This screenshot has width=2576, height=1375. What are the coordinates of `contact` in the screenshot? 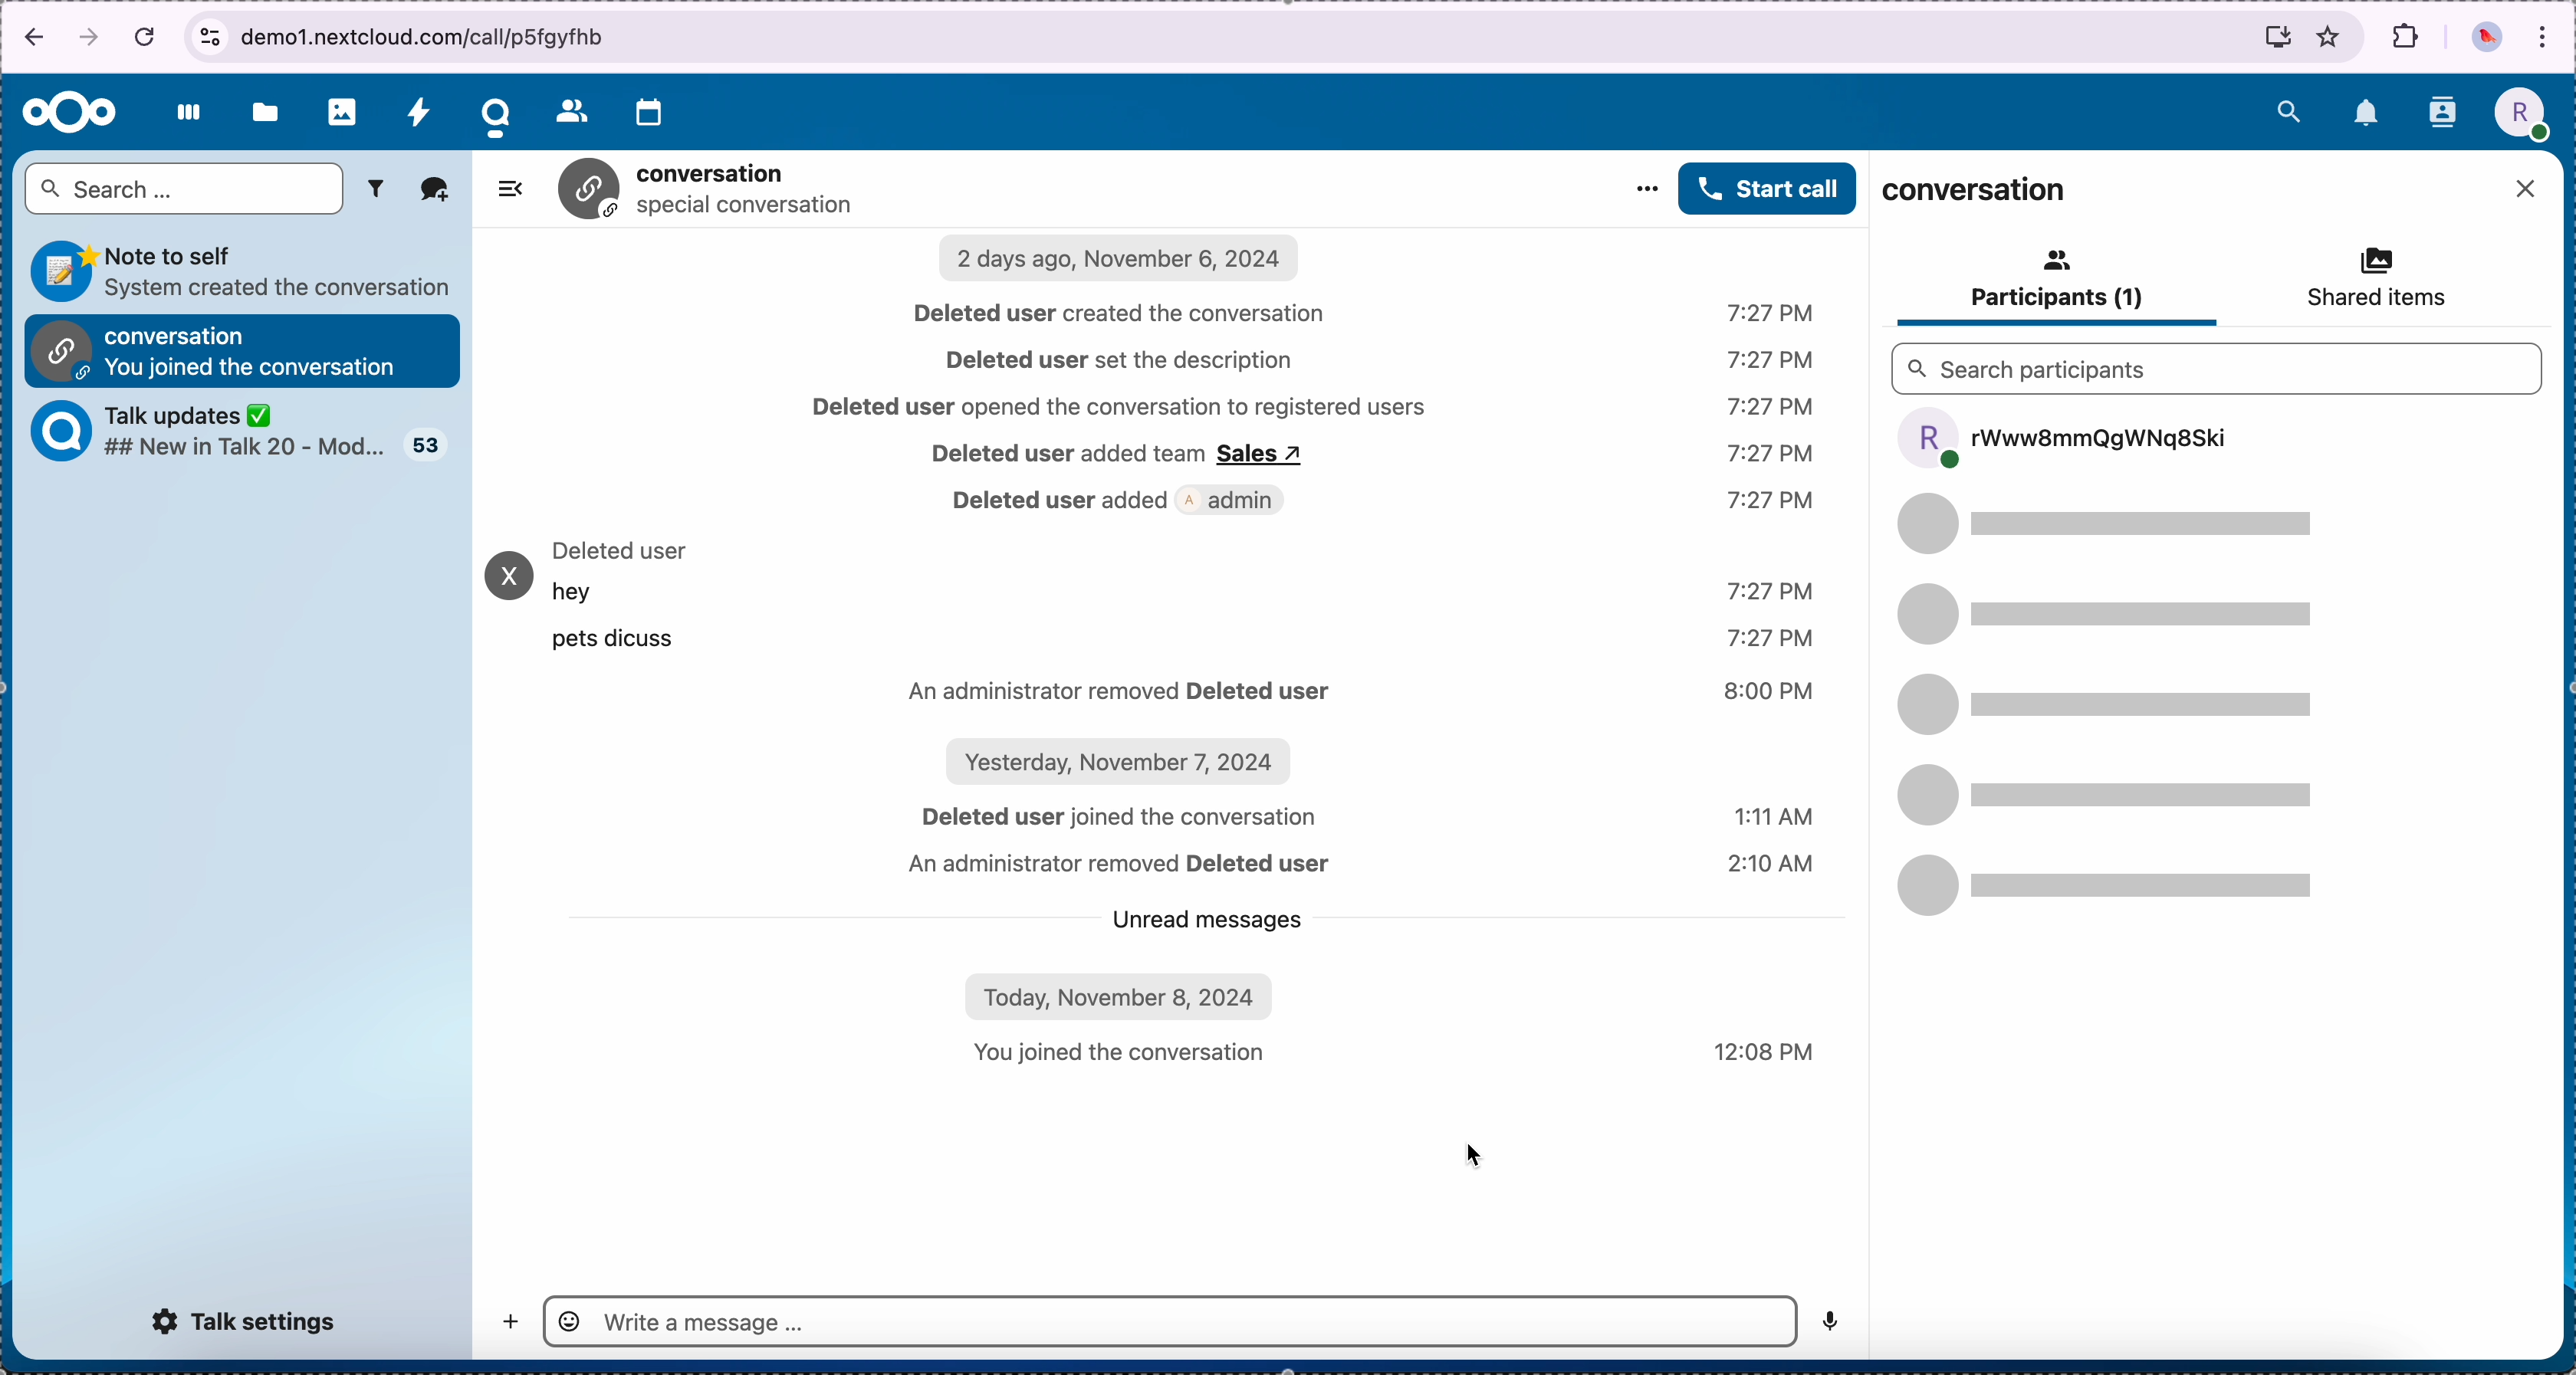 It's located at (507, 579).